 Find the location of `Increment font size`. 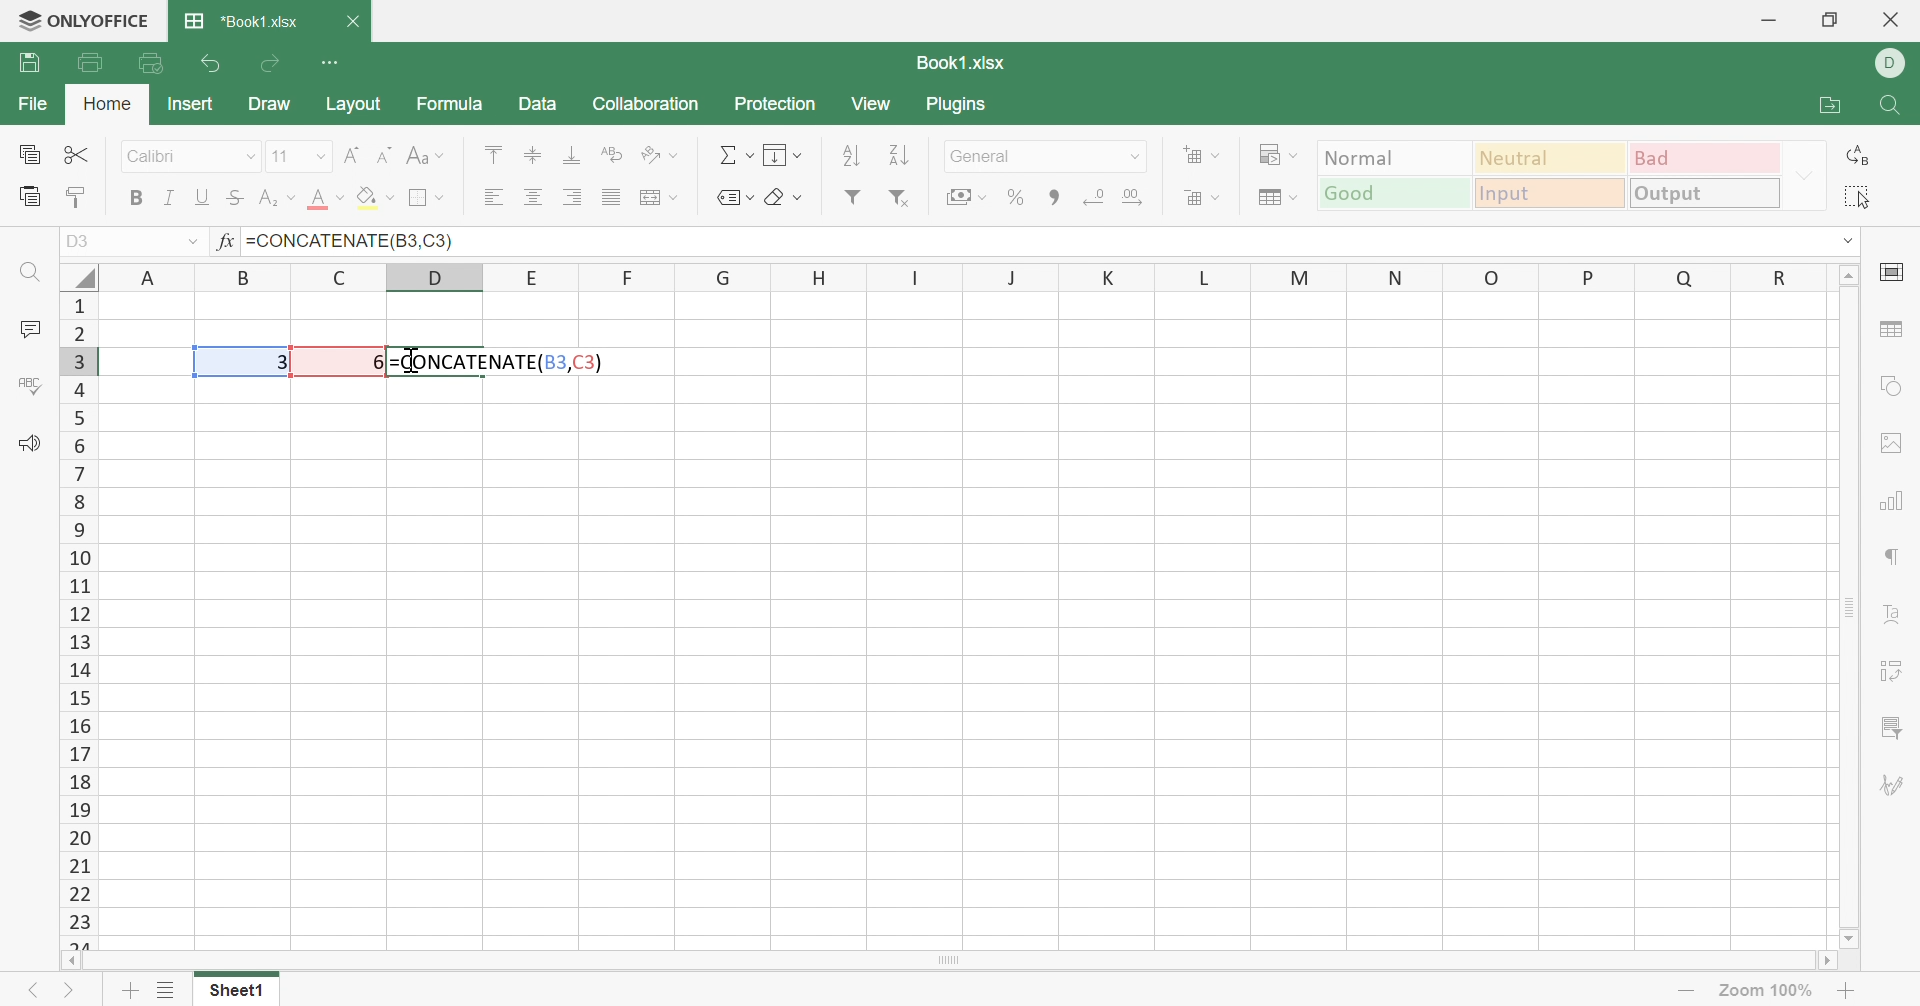

Increment font size is located at coordinates (352, 157).